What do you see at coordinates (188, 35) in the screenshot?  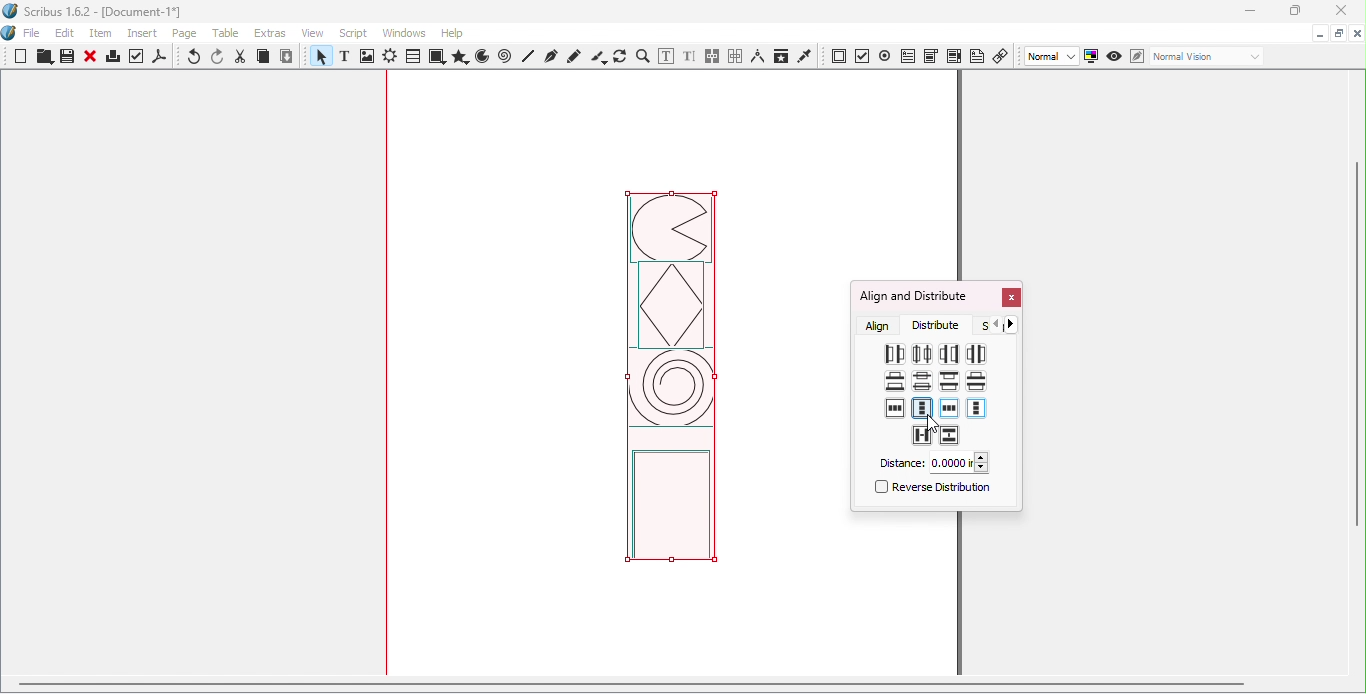 I see `Page` at bounding box center [188, 35].